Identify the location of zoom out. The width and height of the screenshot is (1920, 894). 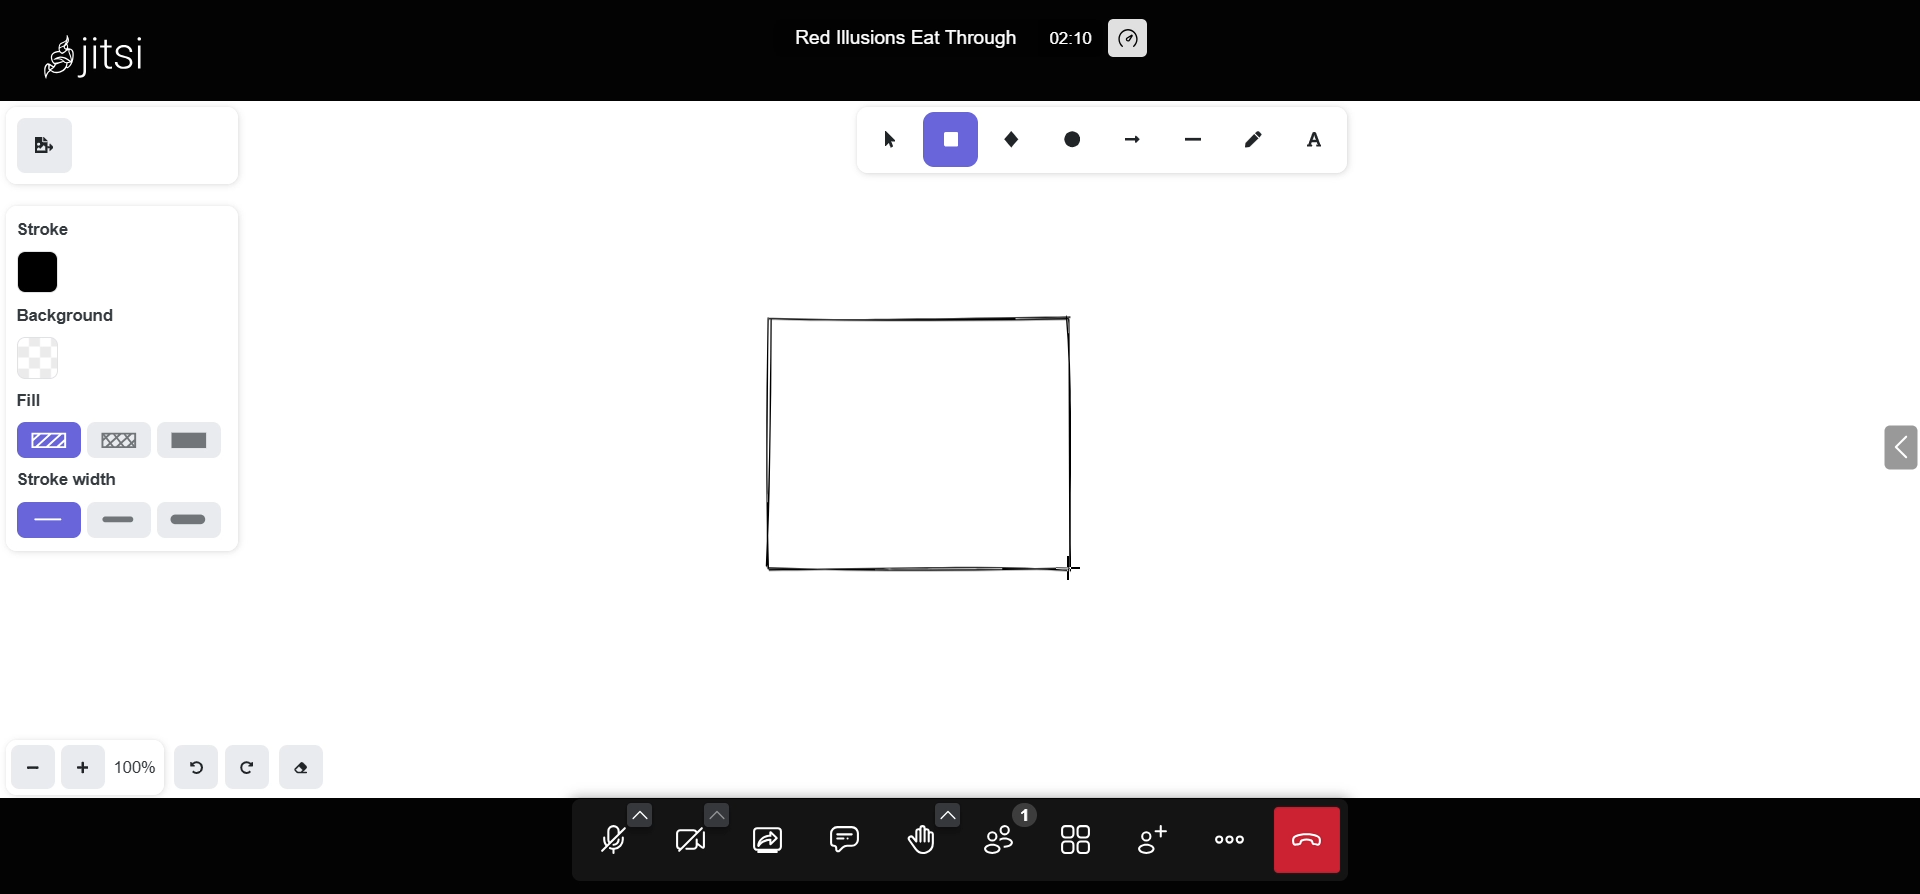
(32, 766).